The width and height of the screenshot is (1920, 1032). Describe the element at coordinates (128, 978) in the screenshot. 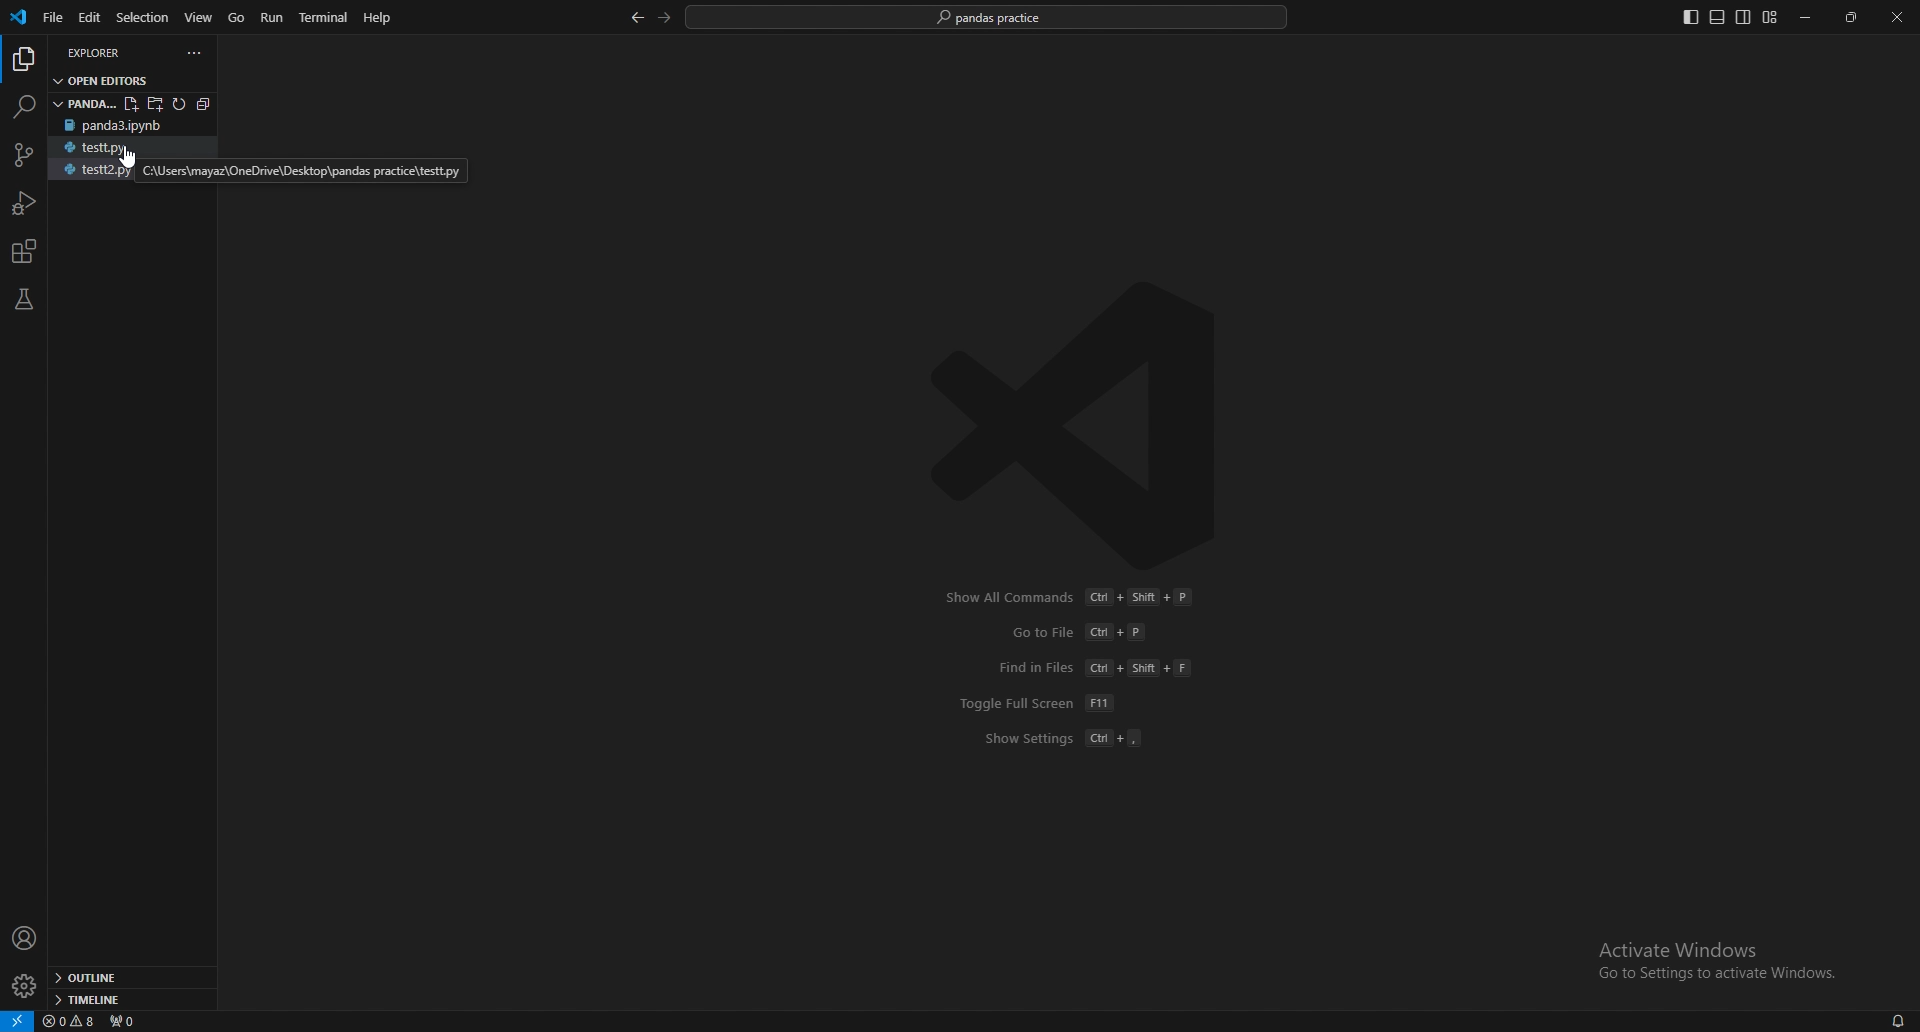

I see `outline` at that location.